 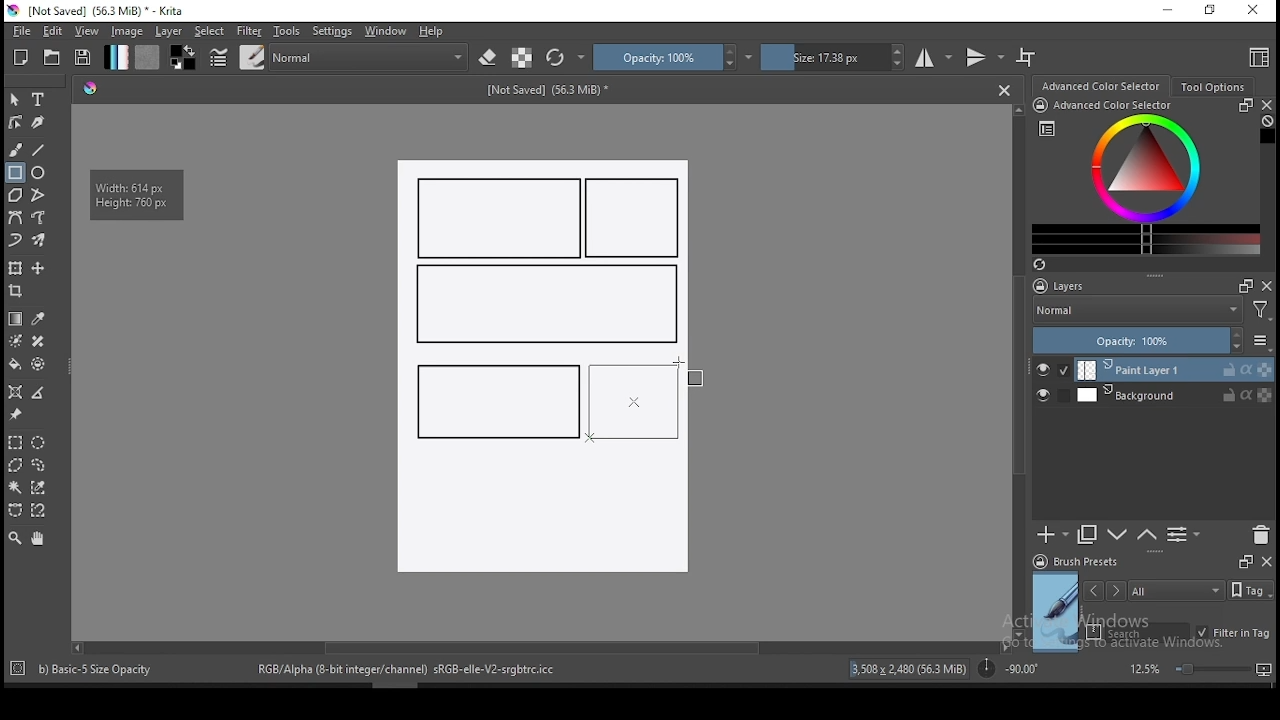 I want to click on rotation, so click(x=1008, y=667).